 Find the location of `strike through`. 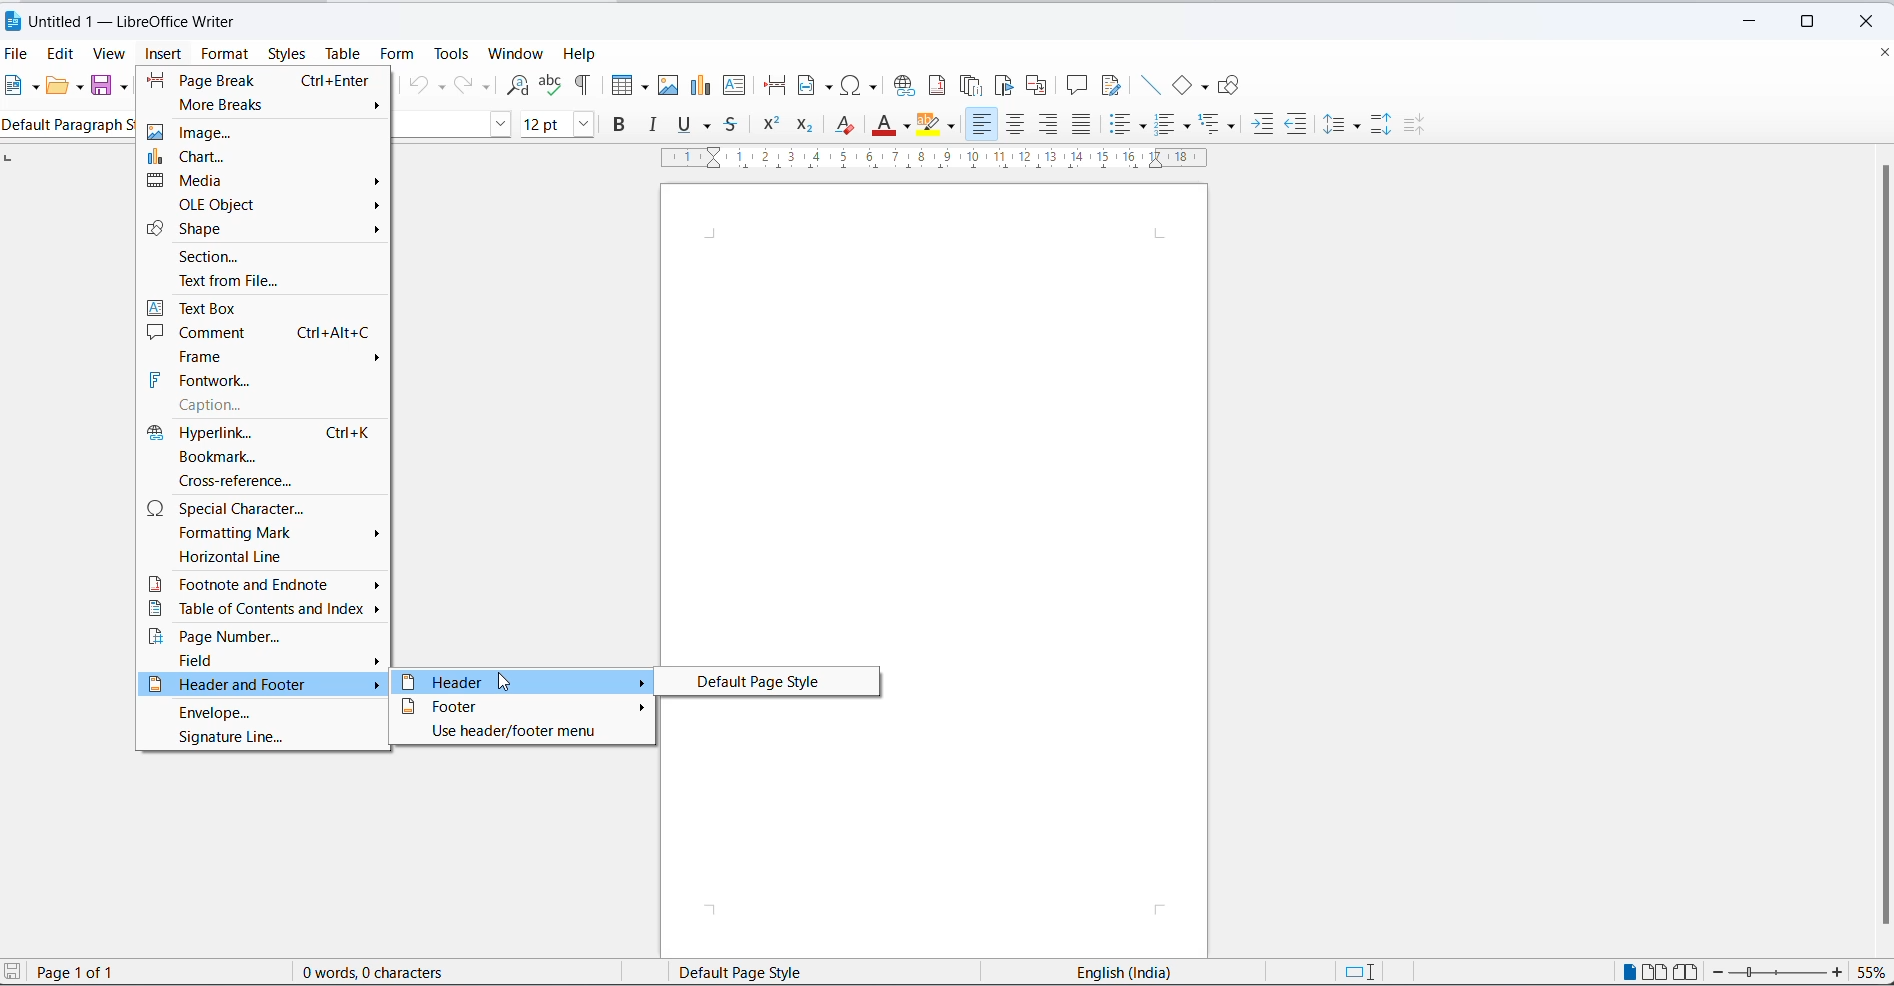

strike through is located at coordinates (732, 127).